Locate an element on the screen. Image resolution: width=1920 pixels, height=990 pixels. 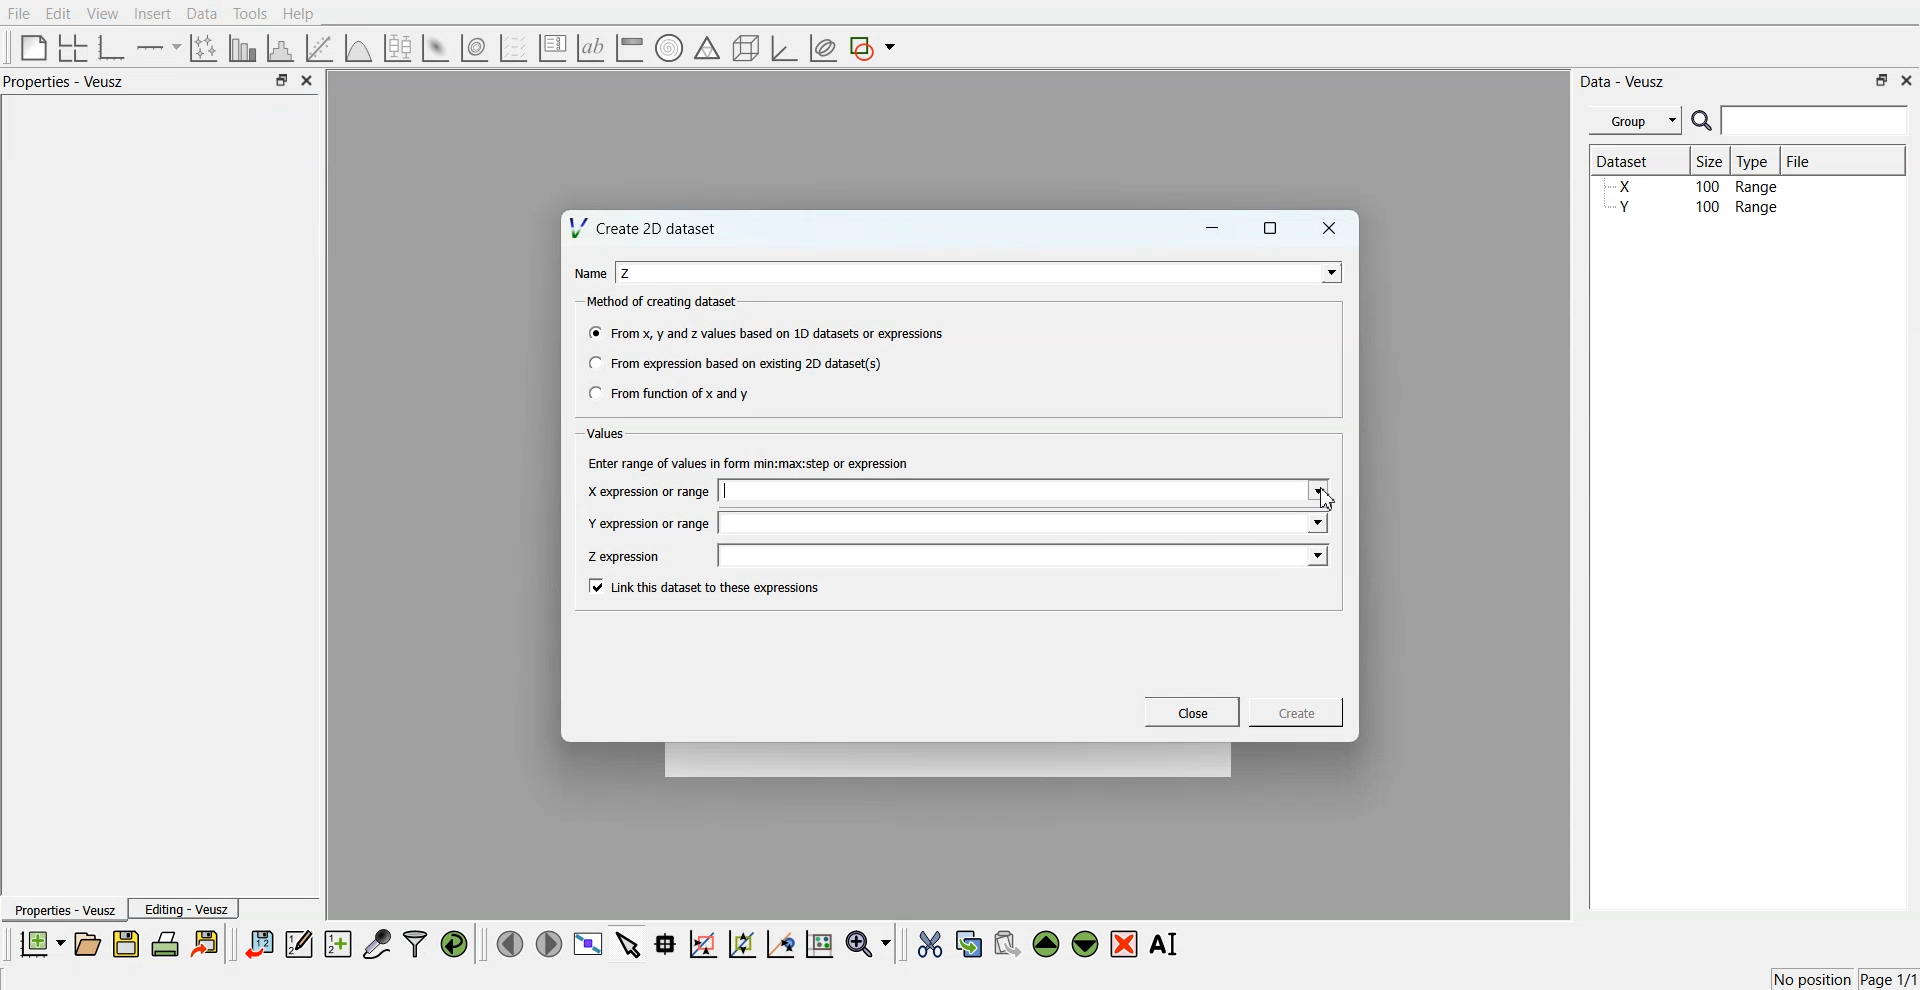
Recenter graph axes is located at coordinates (782, 943).